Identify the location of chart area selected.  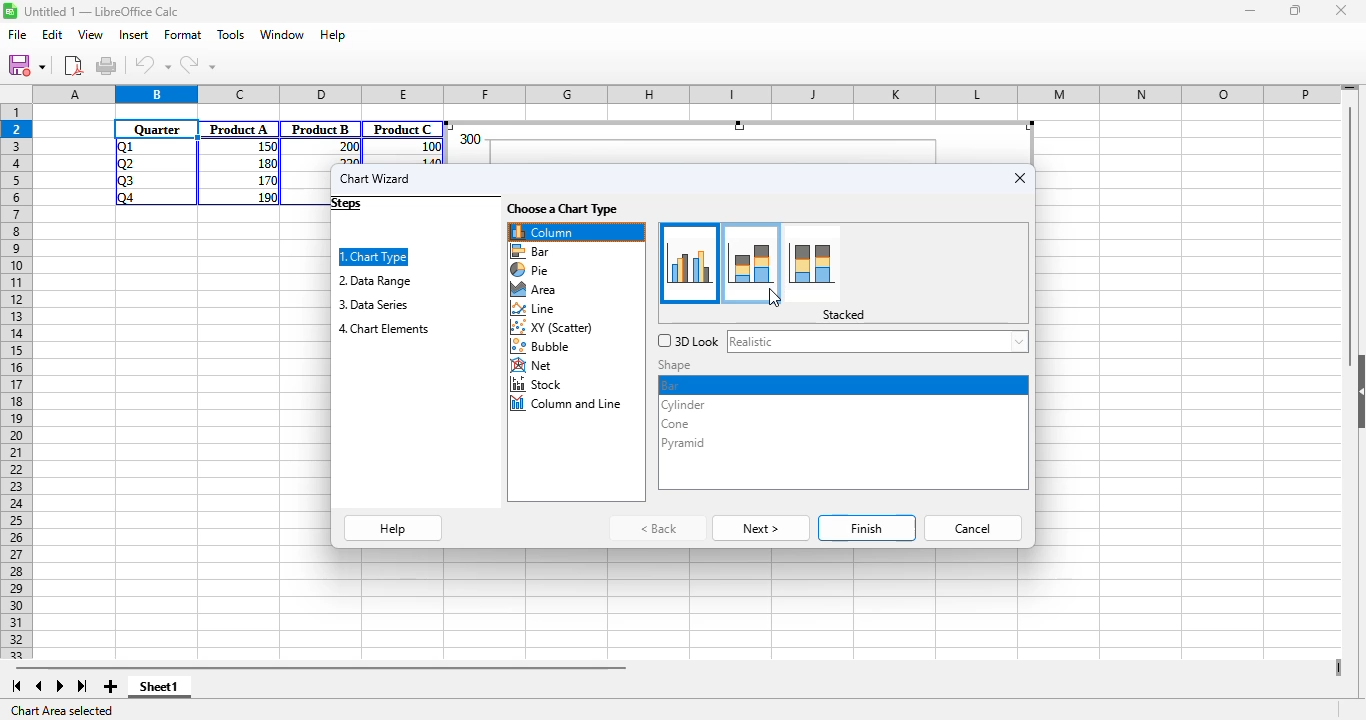
(64, 711).